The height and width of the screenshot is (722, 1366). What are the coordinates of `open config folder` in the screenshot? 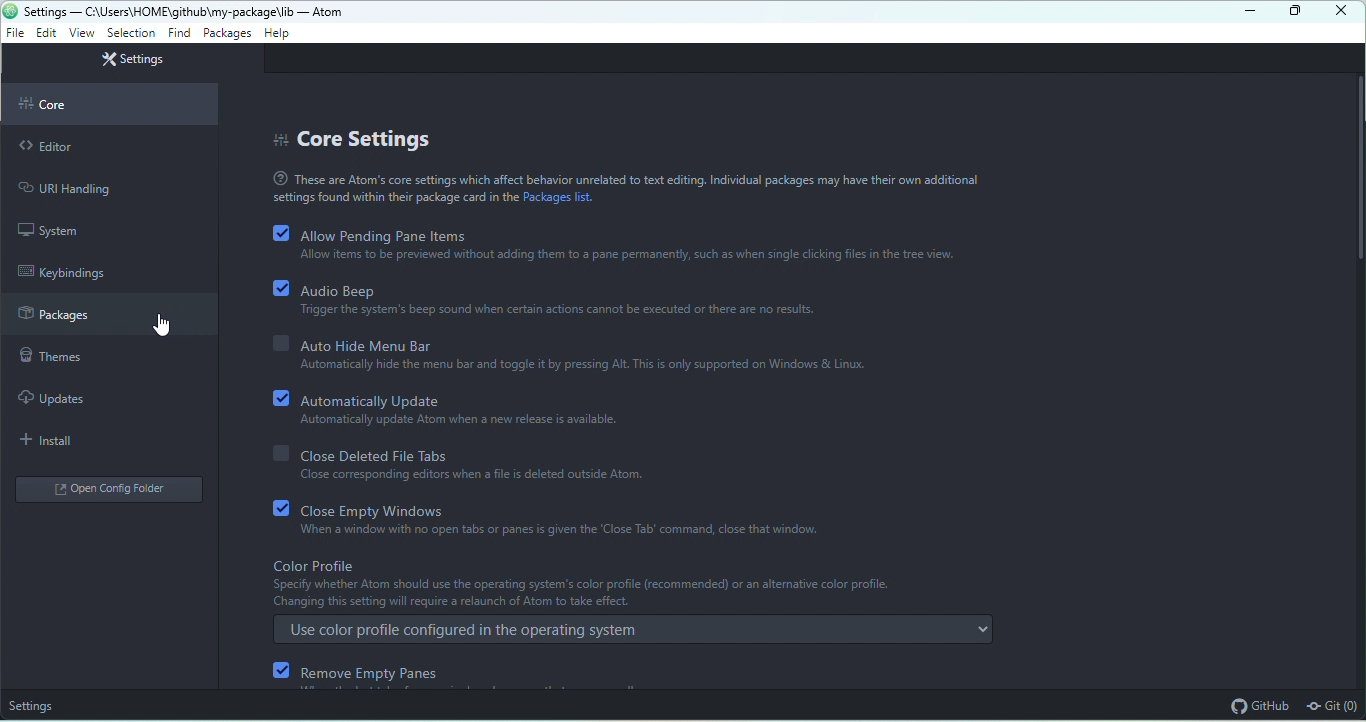 It's located at (111, 492).